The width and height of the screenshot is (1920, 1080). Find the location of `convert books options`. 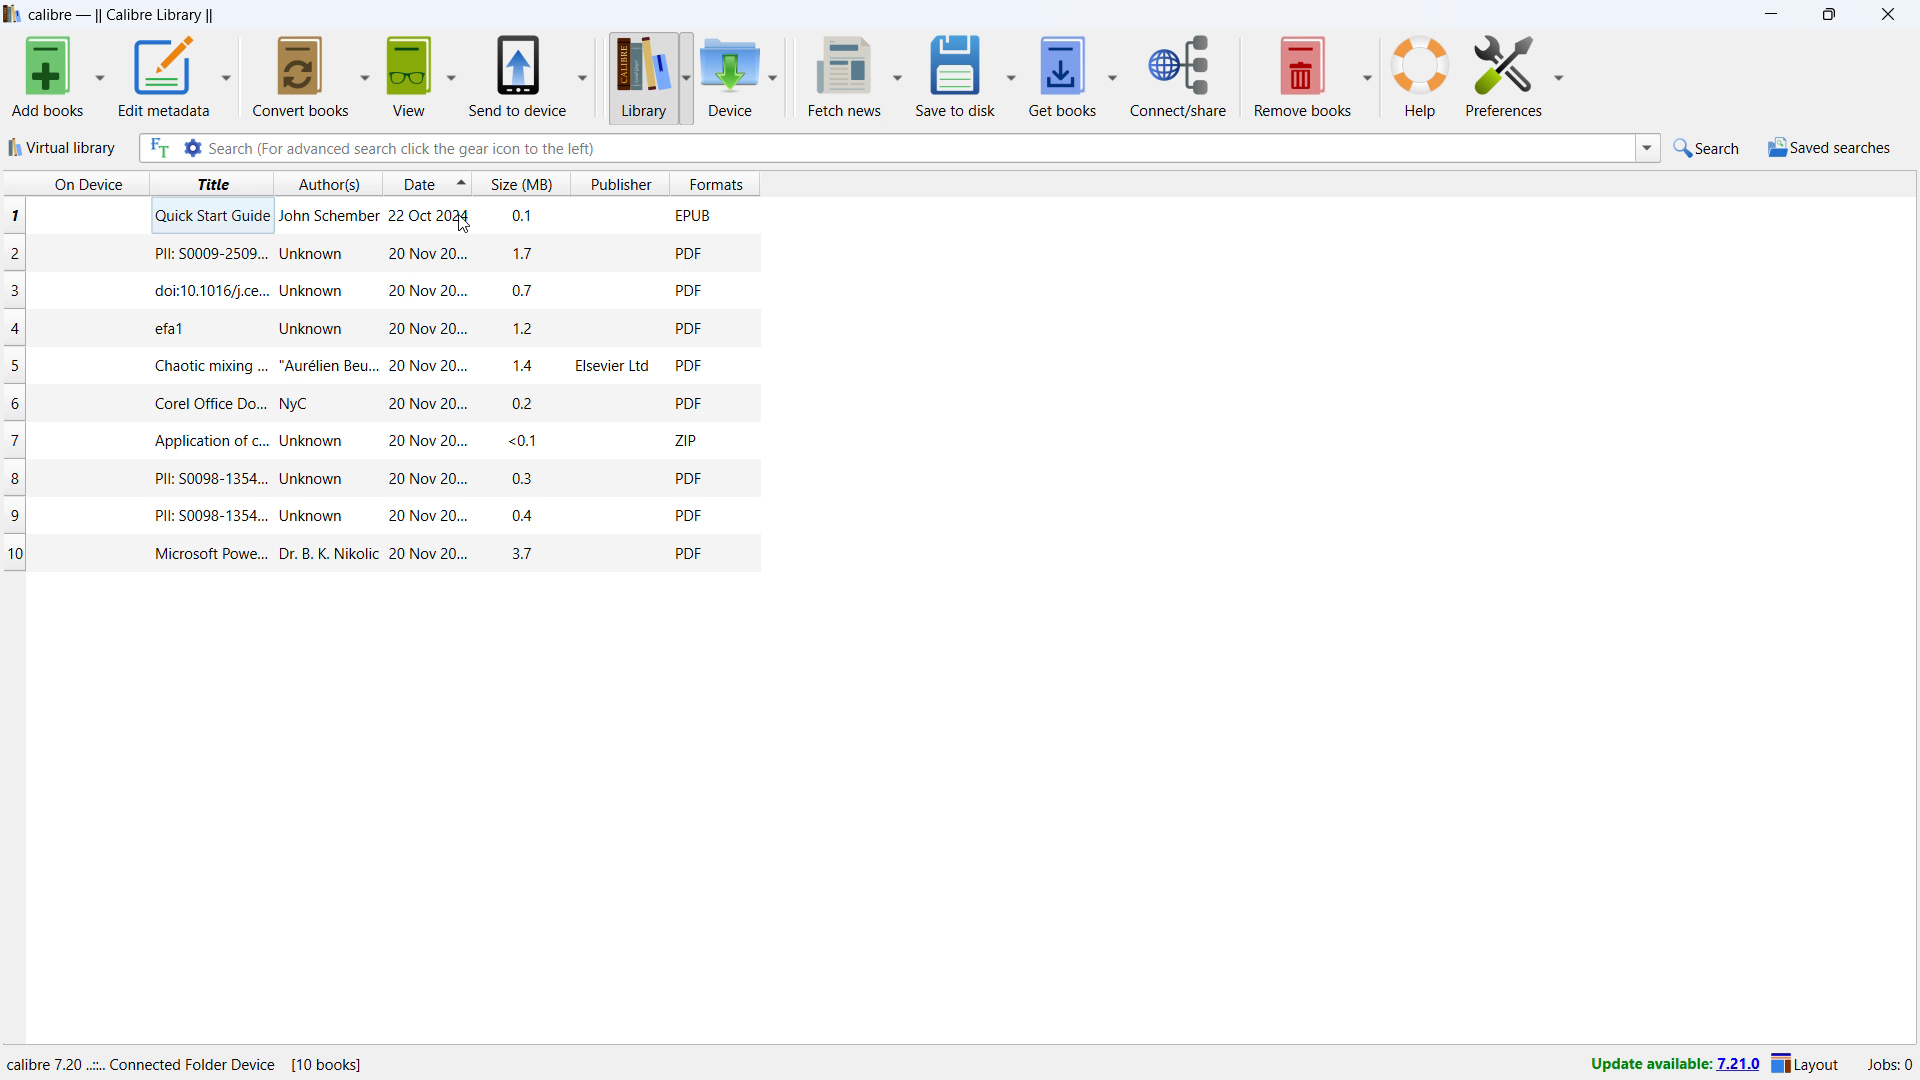

convert books options is located at coordinates (364, 74).